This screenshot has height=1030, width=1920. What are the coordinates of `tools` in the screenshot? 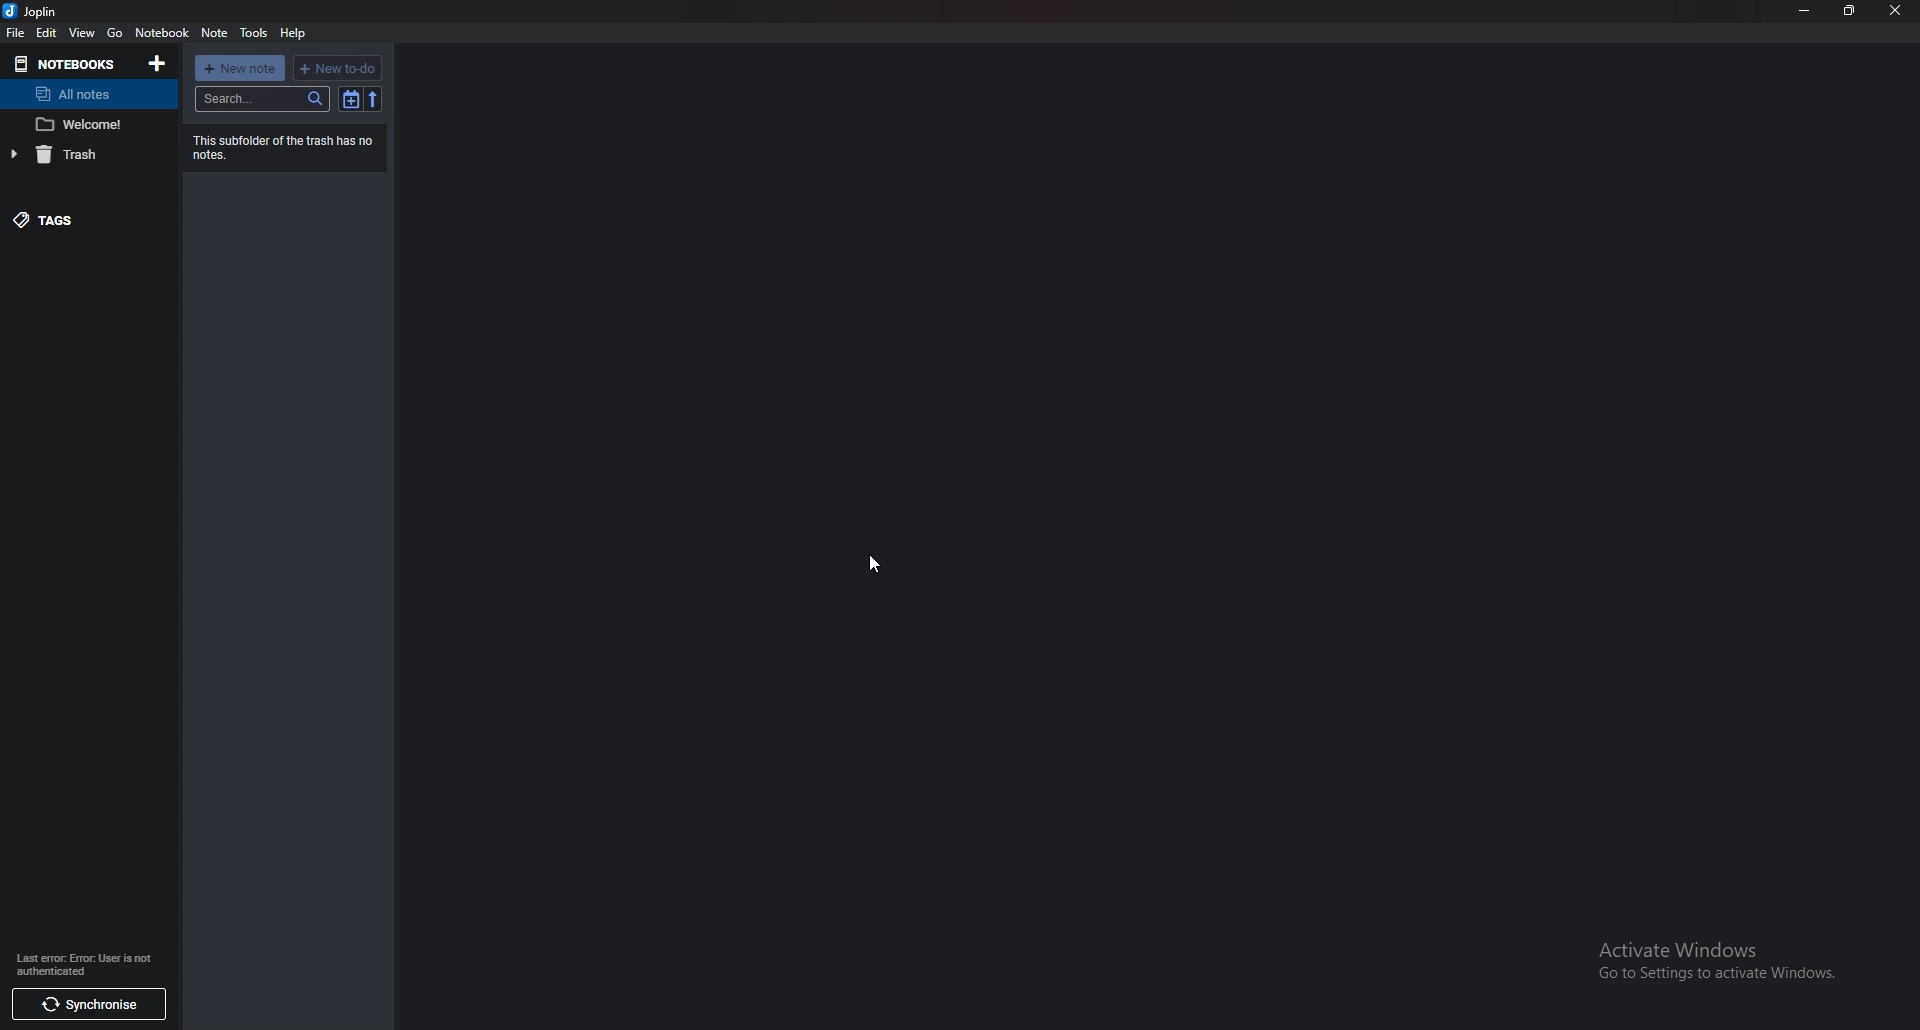 It's located at (255, 32).